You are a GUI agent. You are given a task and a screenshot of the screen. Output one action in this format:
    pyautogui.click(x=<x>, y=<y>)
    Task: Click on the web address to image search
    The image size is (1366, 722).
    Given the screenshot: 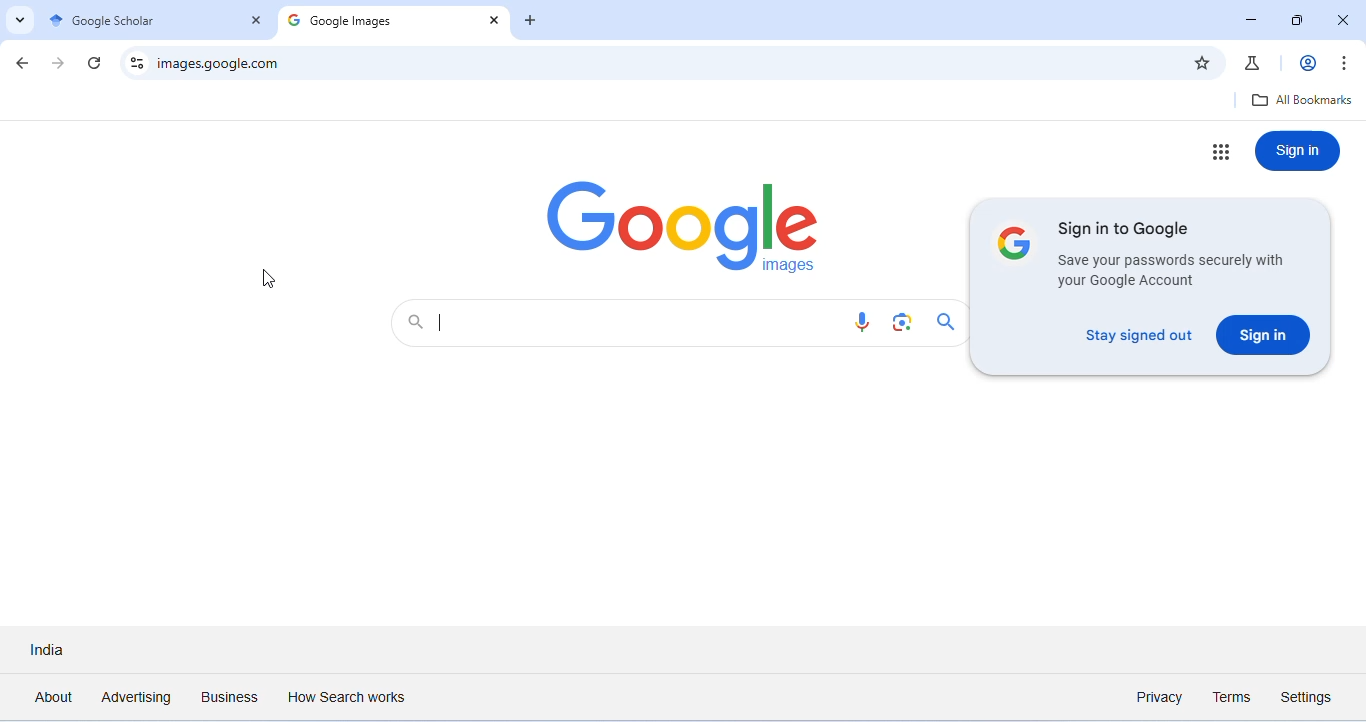 What is the action you would take?
    pyautogui.click(x=666, y=64)
    